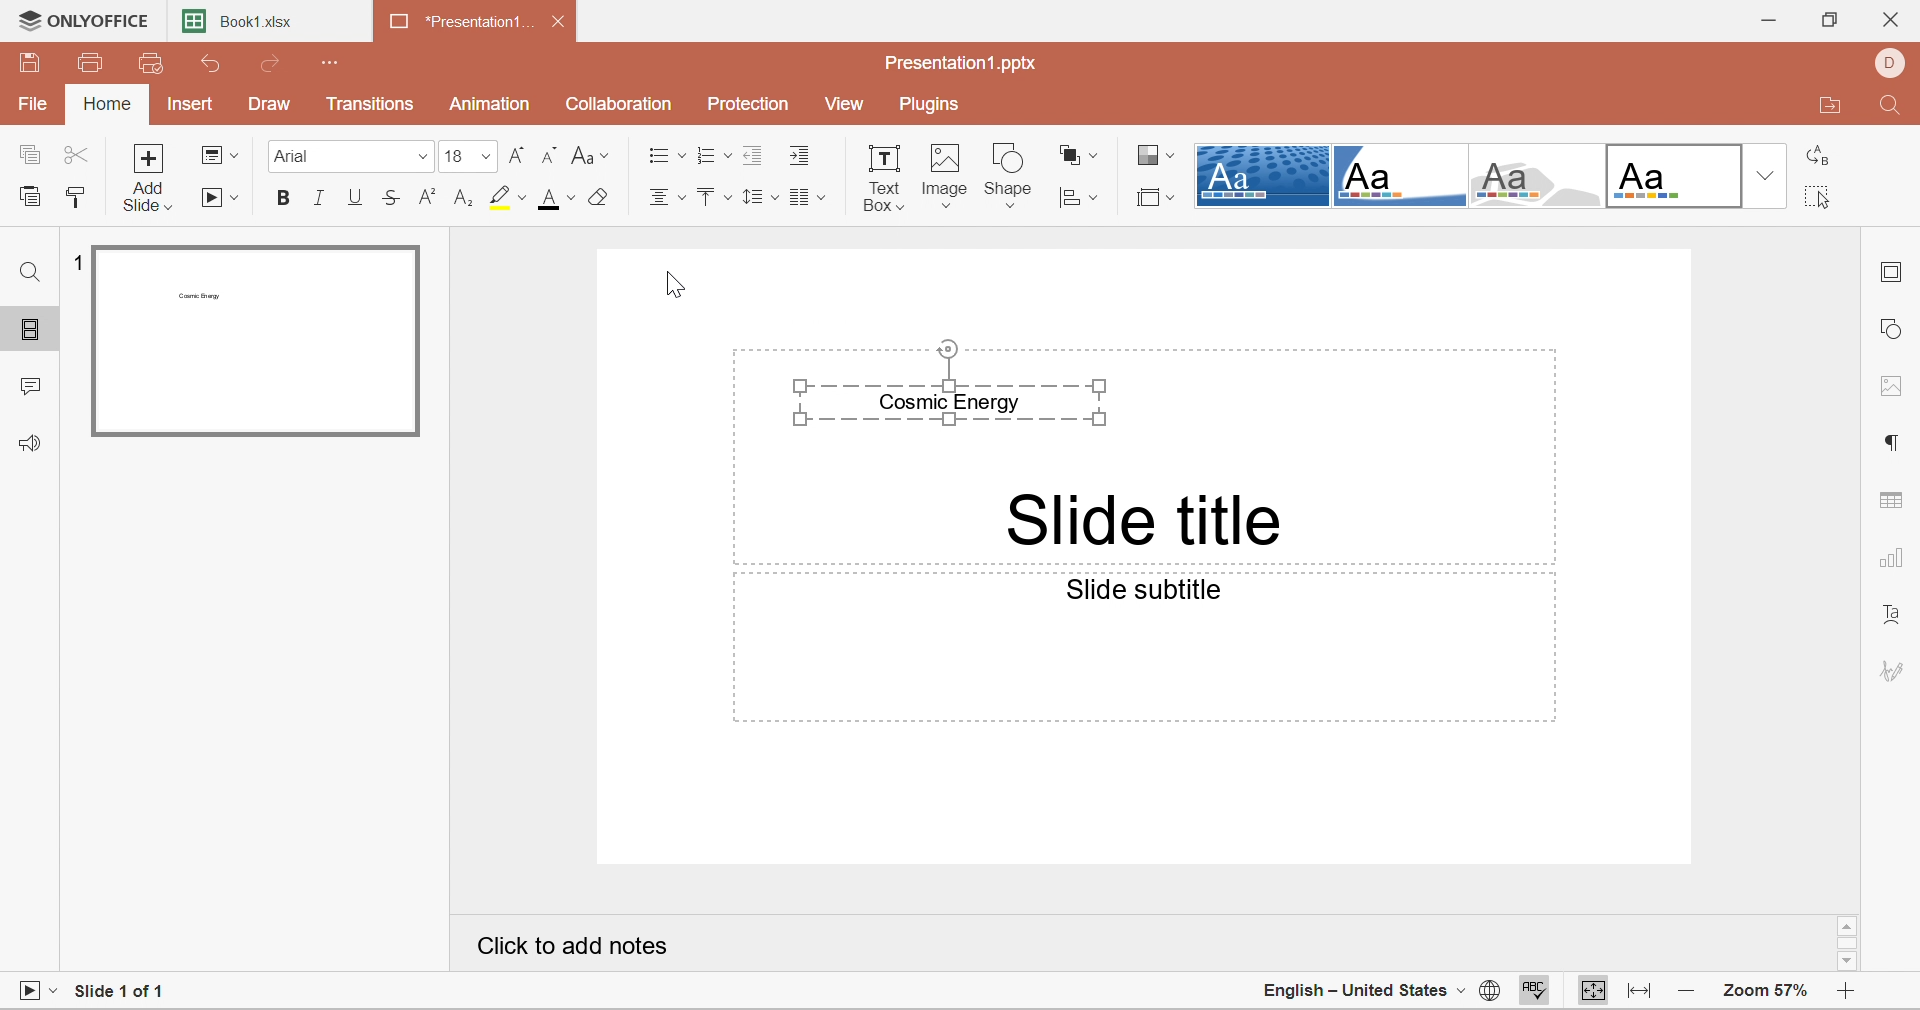 This screenshot has width=1920, height=1010. What do you see at coordinates (1262, 175) in the screenshot?
I see `Dotted` at bounding box center [1262, 175].